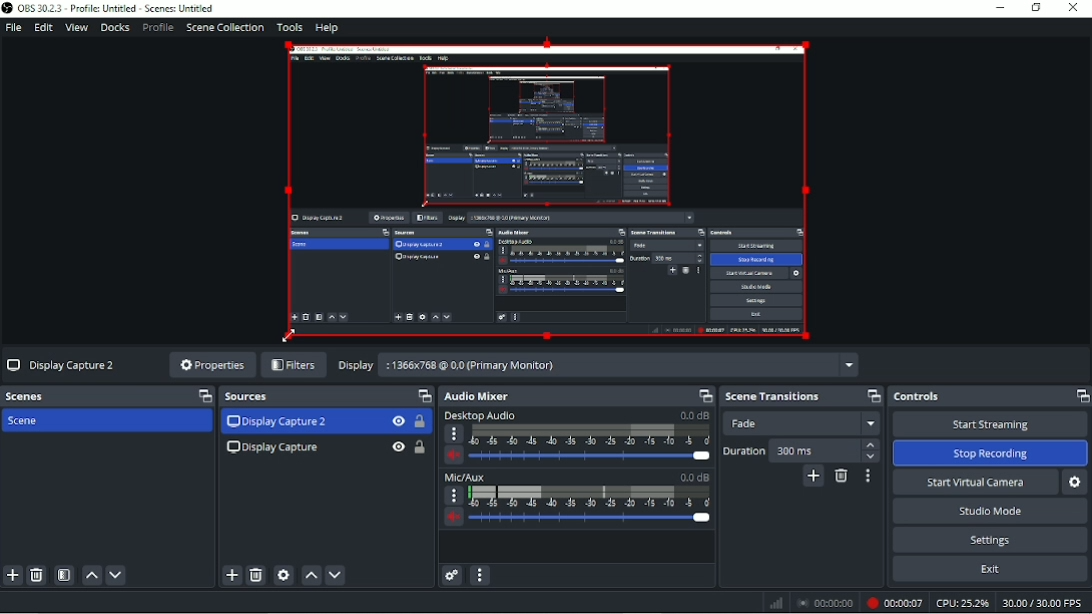  I want to click on maximize, so click(703, 396).